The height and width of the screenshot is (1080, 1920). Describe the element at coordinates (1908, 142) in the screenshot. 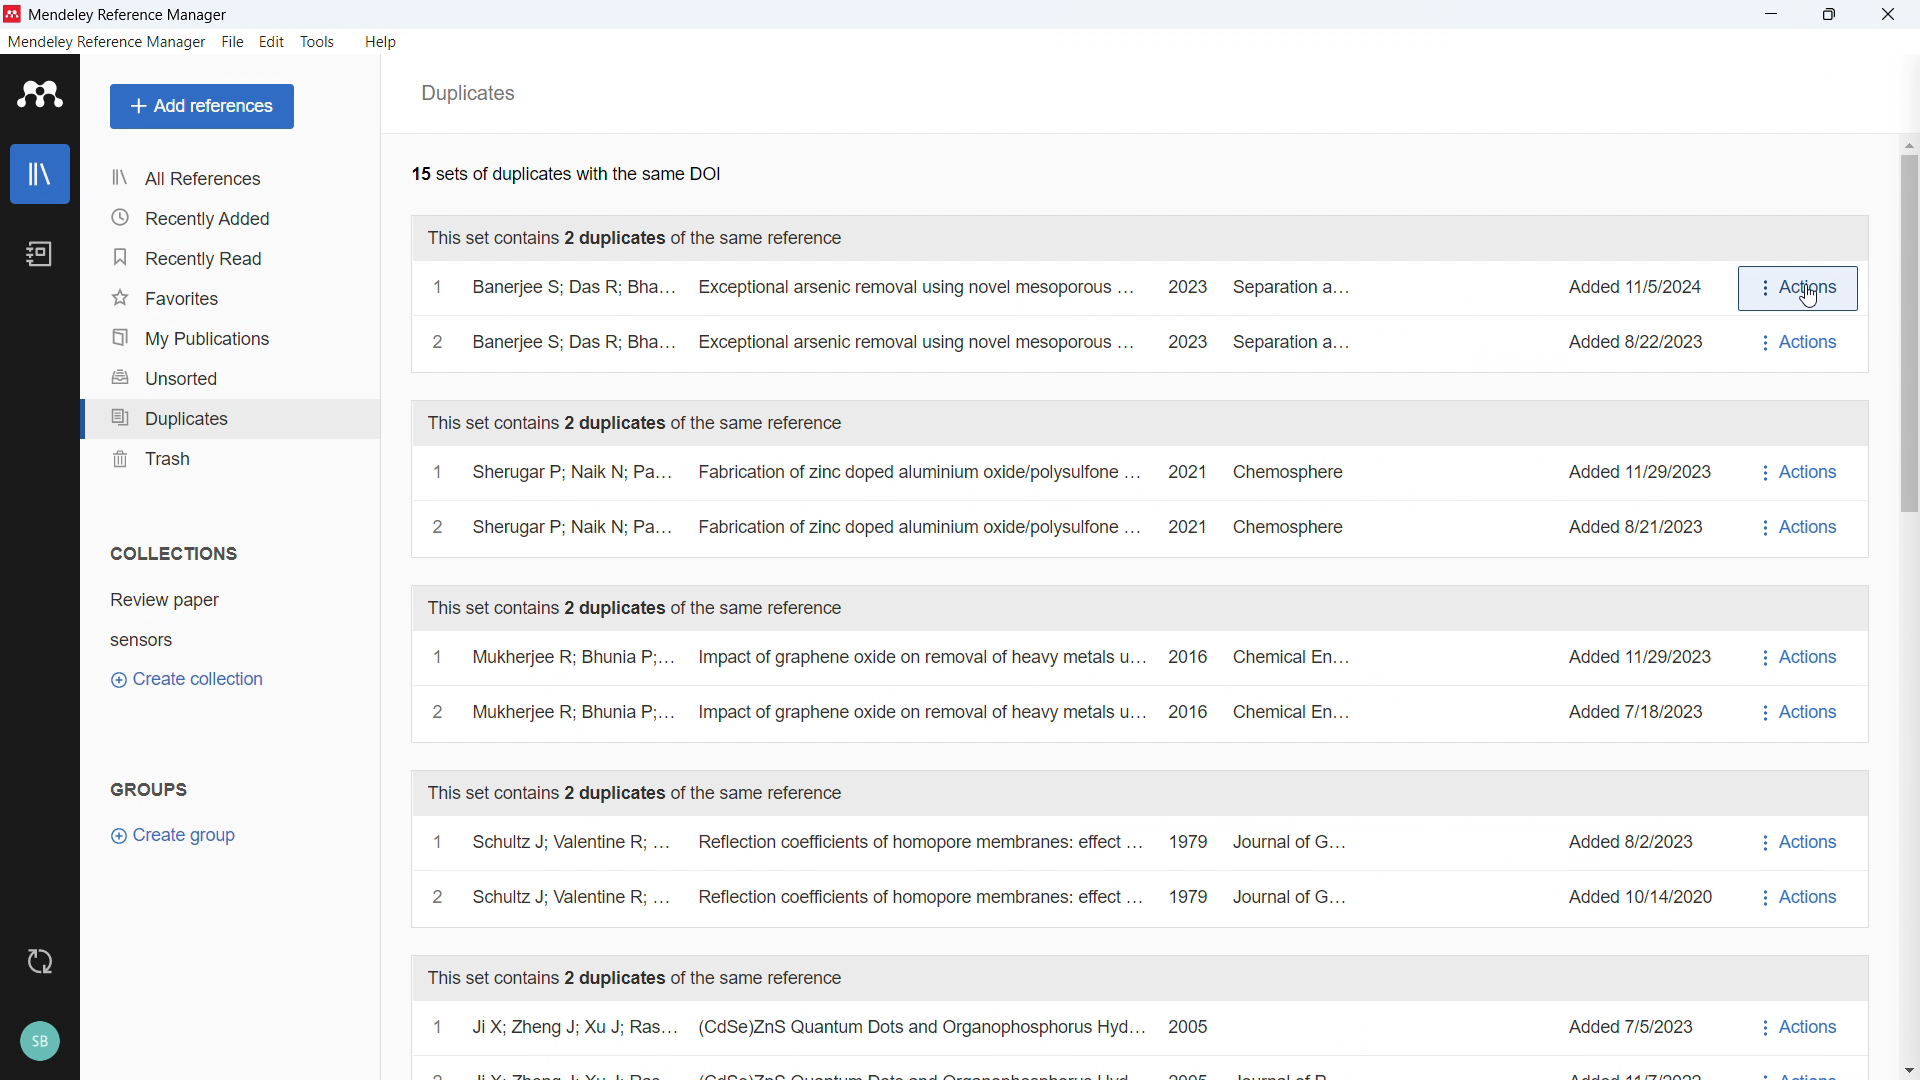

I see `Scroll up` at that location.